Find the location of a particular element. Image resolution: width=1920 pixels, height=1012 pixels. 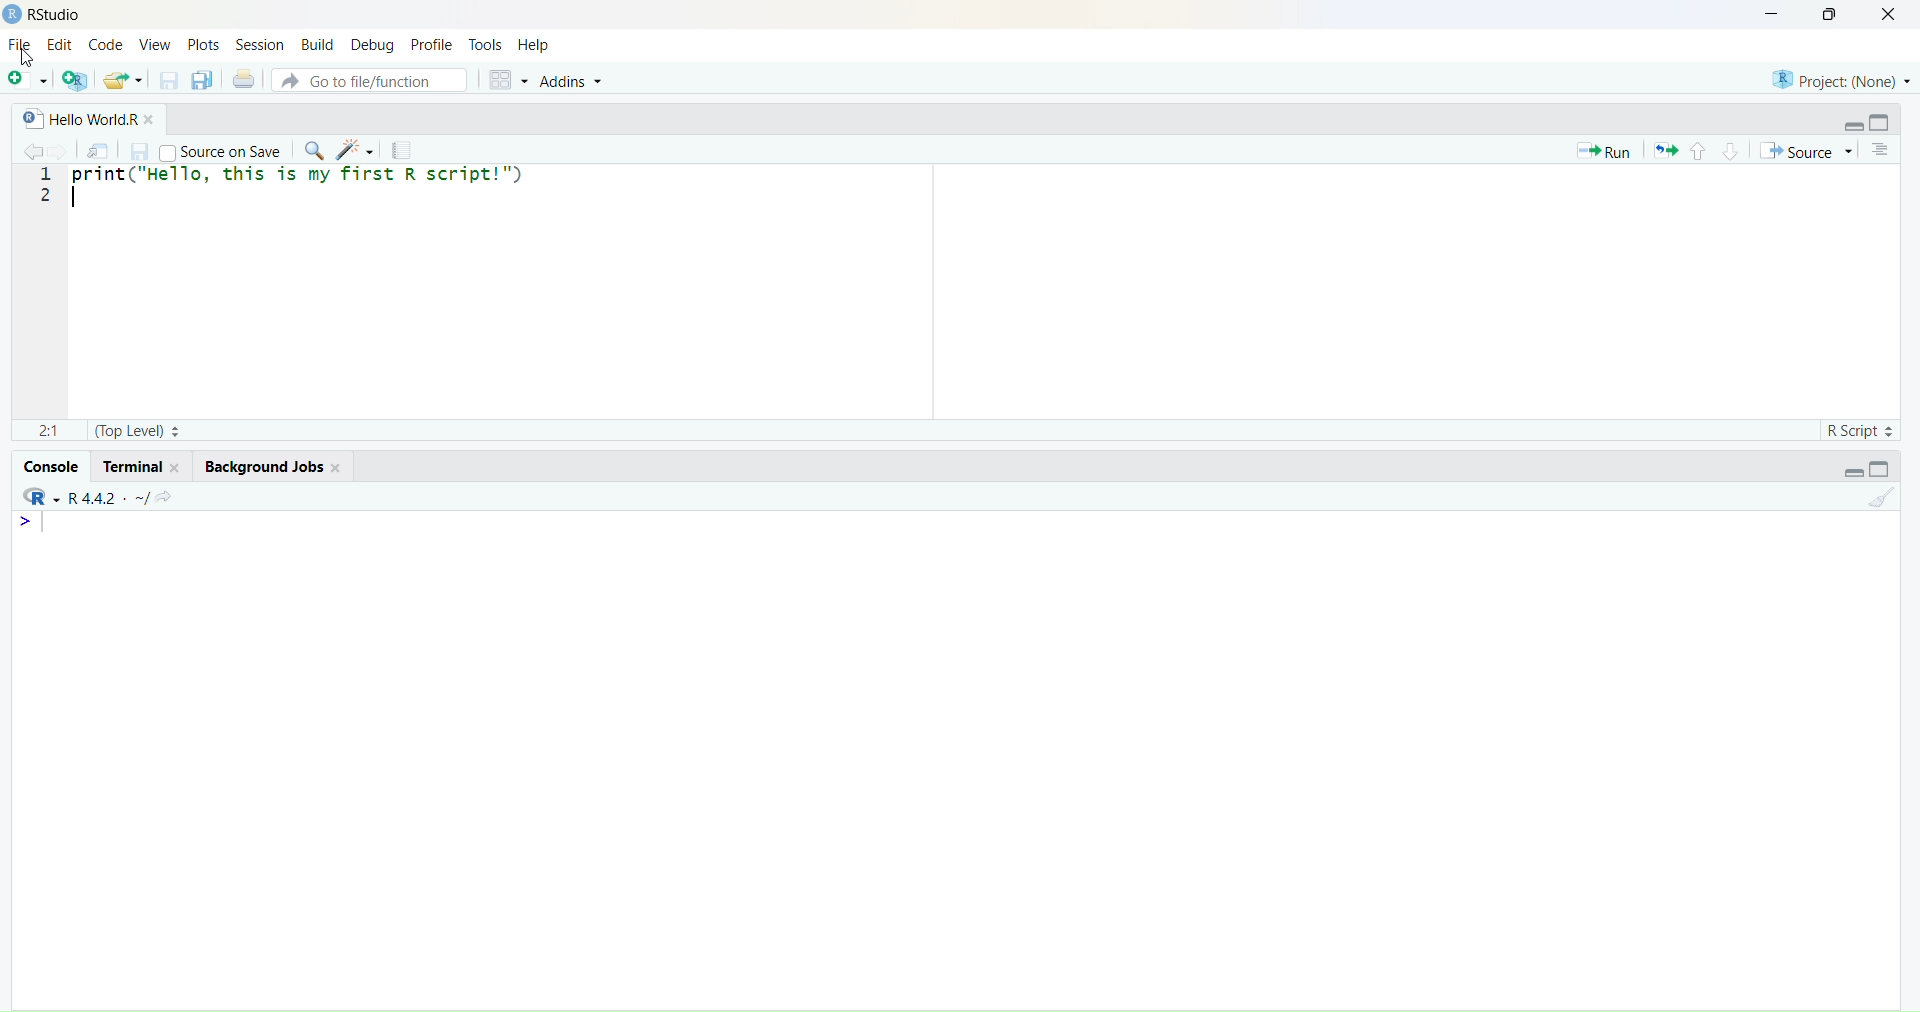

Close is located at coordinates (1889, 16).